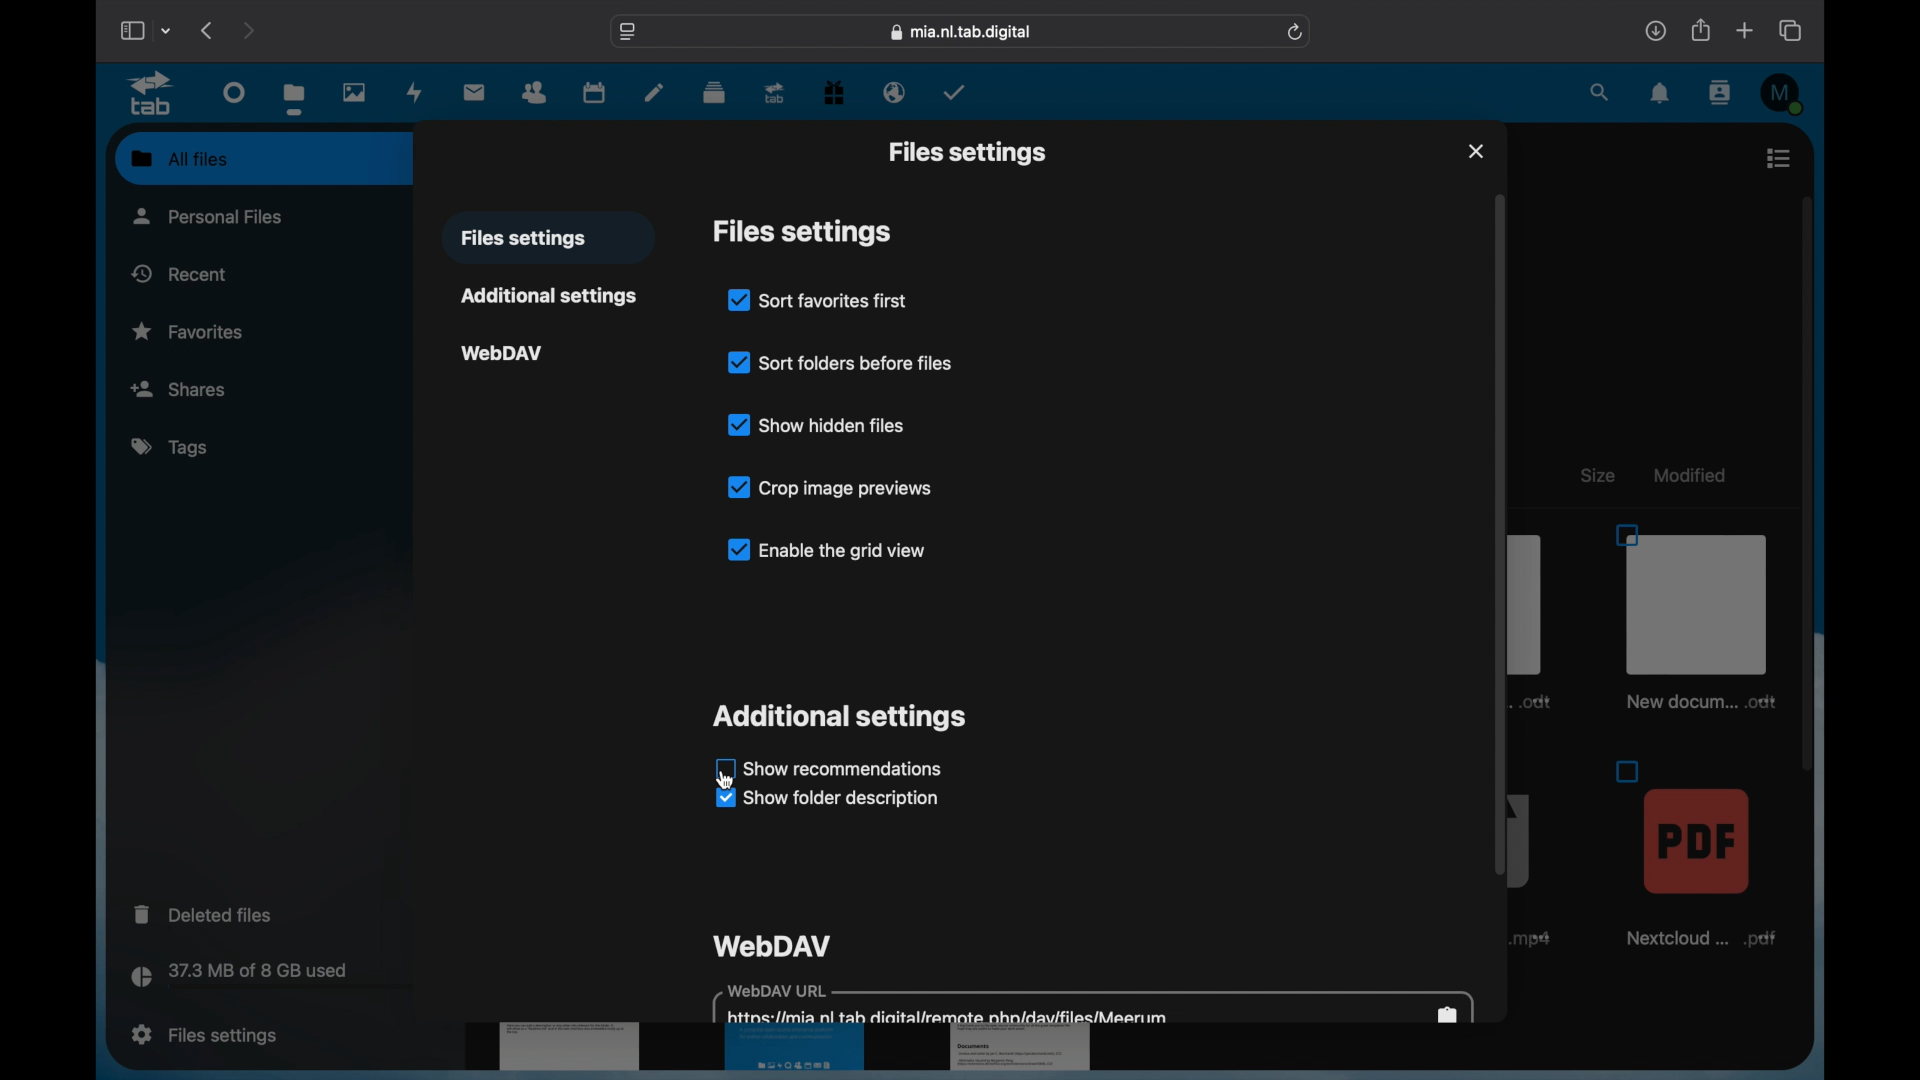  Describe the element at coordinates (1597, 474) in the screenshot. I see `size` at that location.